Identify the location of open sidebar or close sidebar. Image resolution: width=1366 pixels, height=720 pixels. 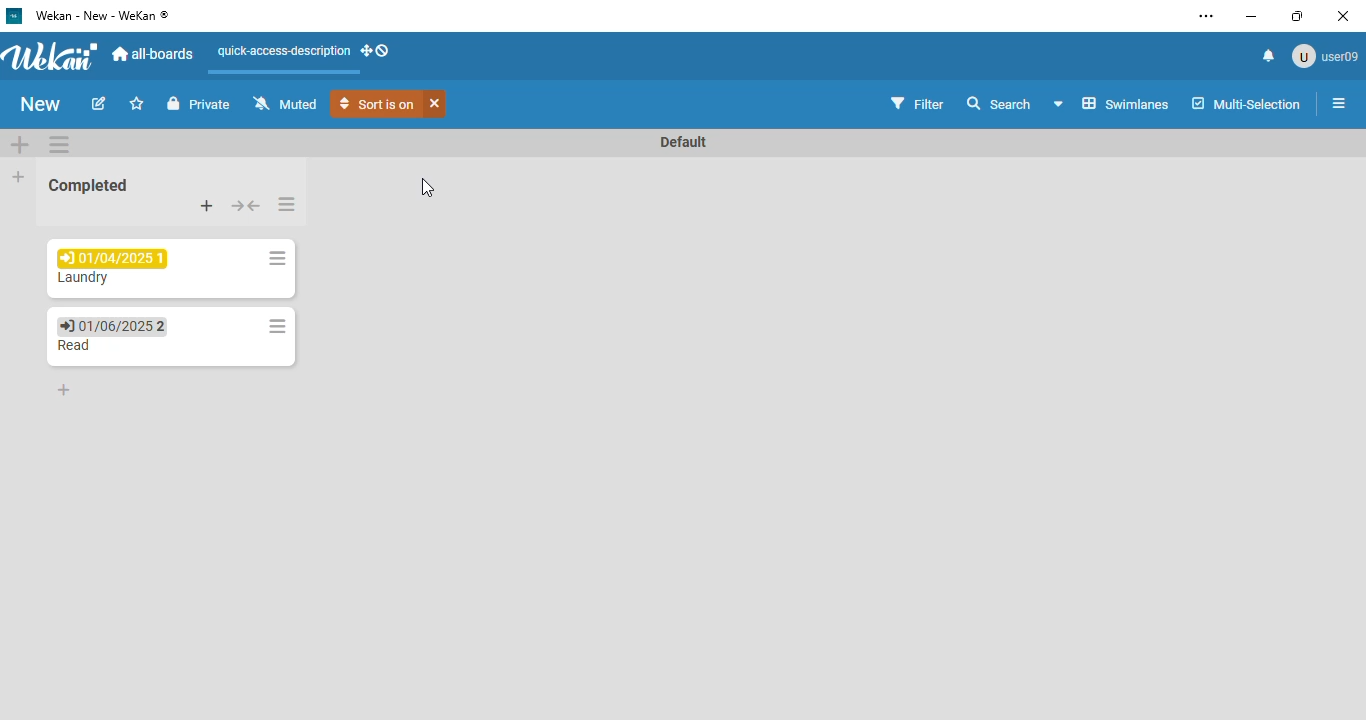
(1339, 103).